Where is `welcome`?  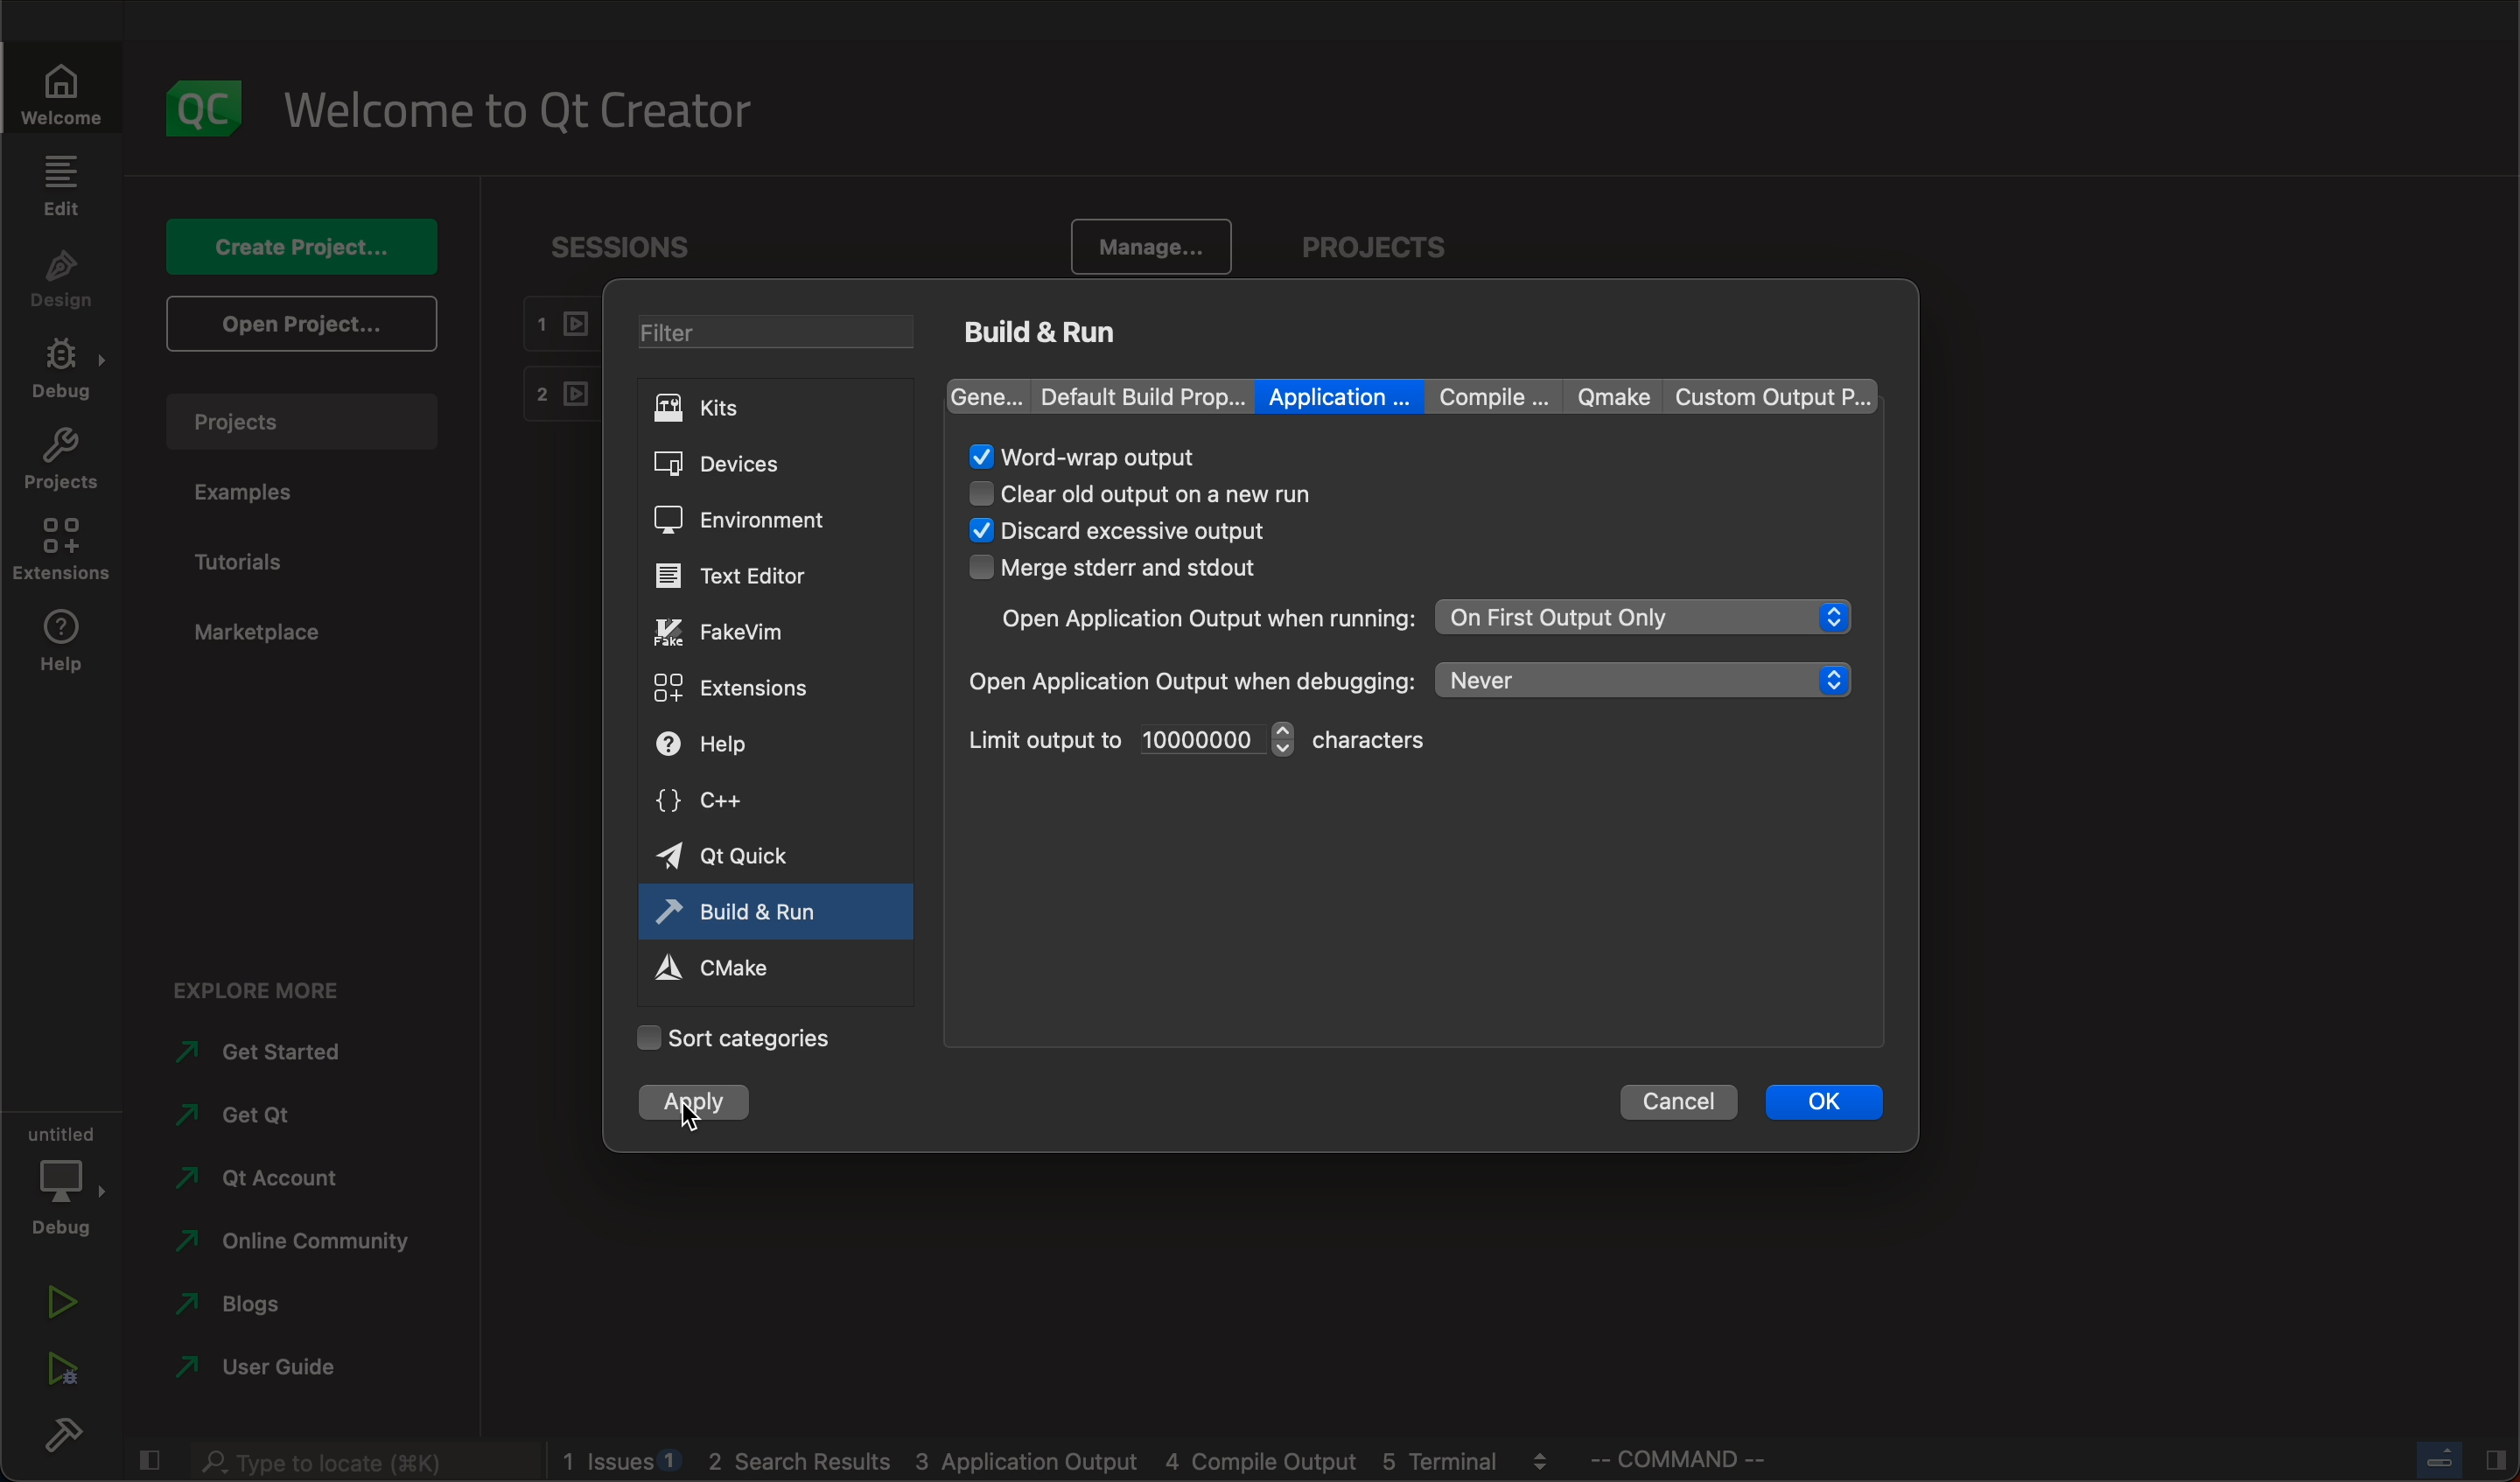 welcome is located at coordinates (525, 111).